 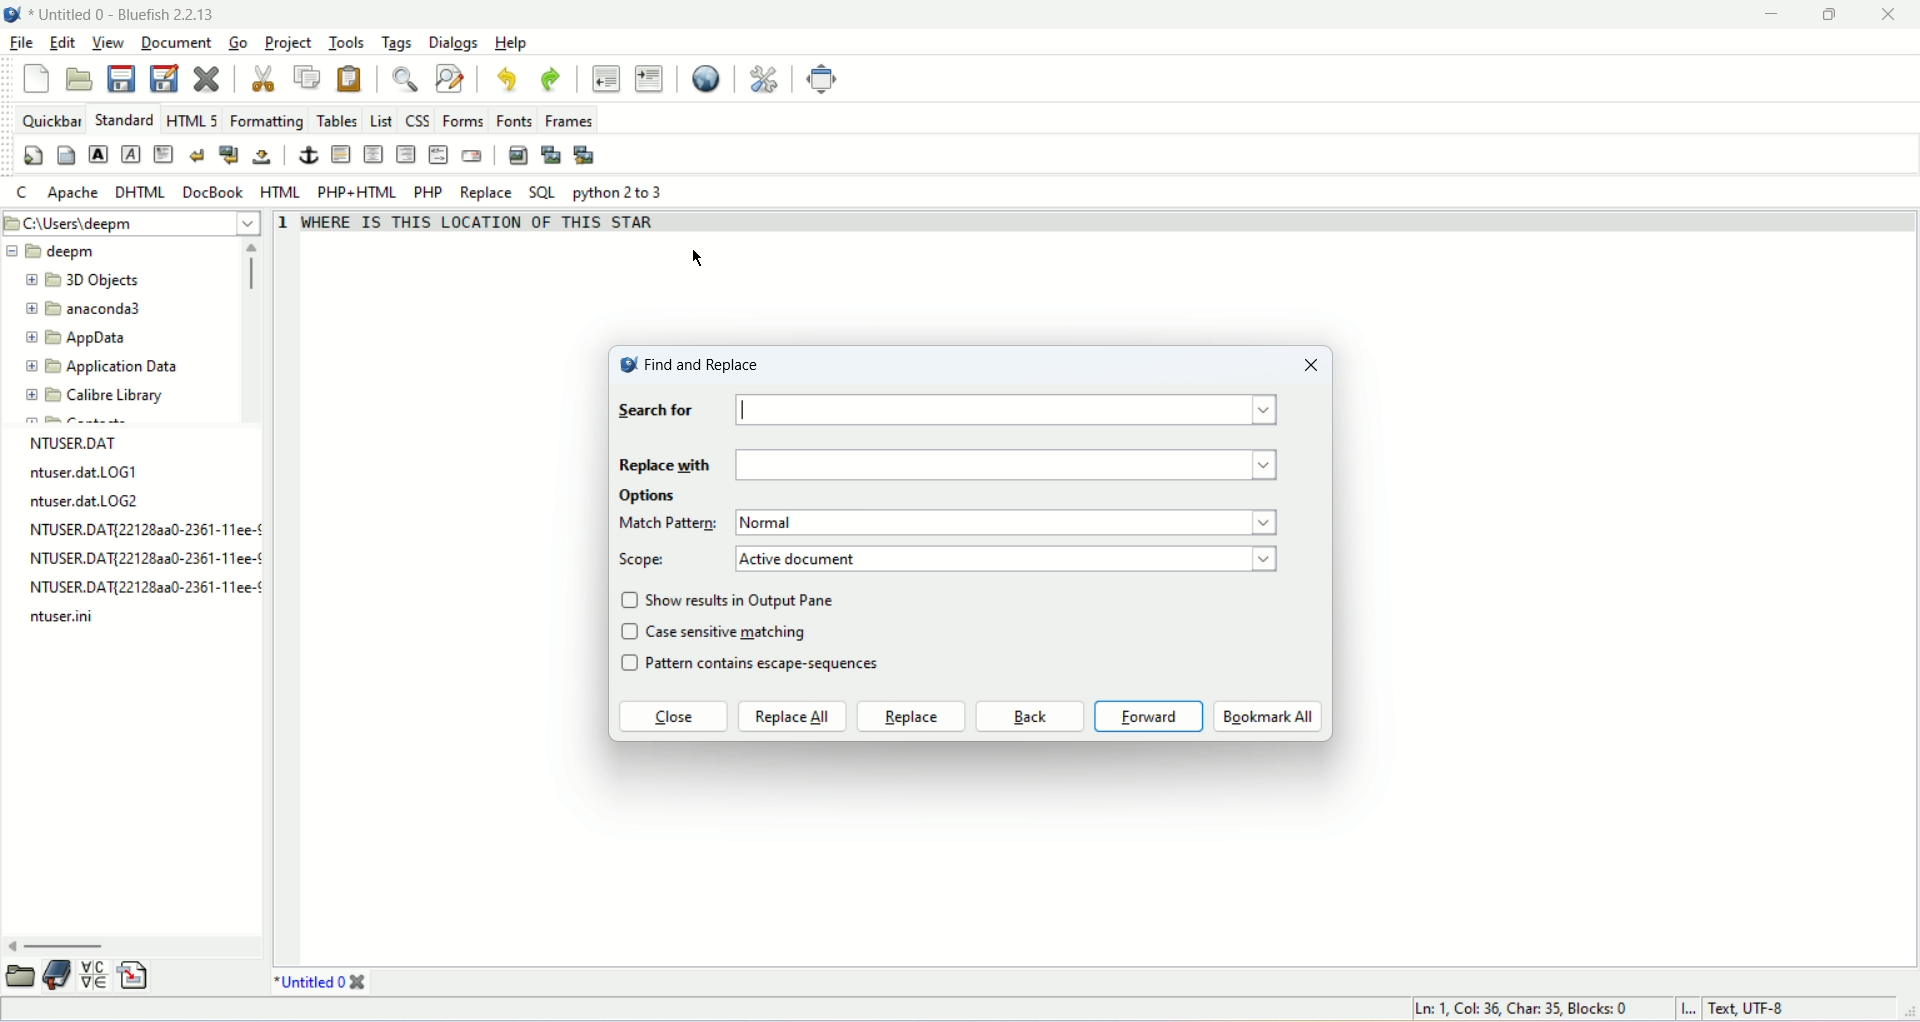 What do you see at coordinates (428, 191) in the screenshot?
I see `PHP` at bounding box center [428, 191].